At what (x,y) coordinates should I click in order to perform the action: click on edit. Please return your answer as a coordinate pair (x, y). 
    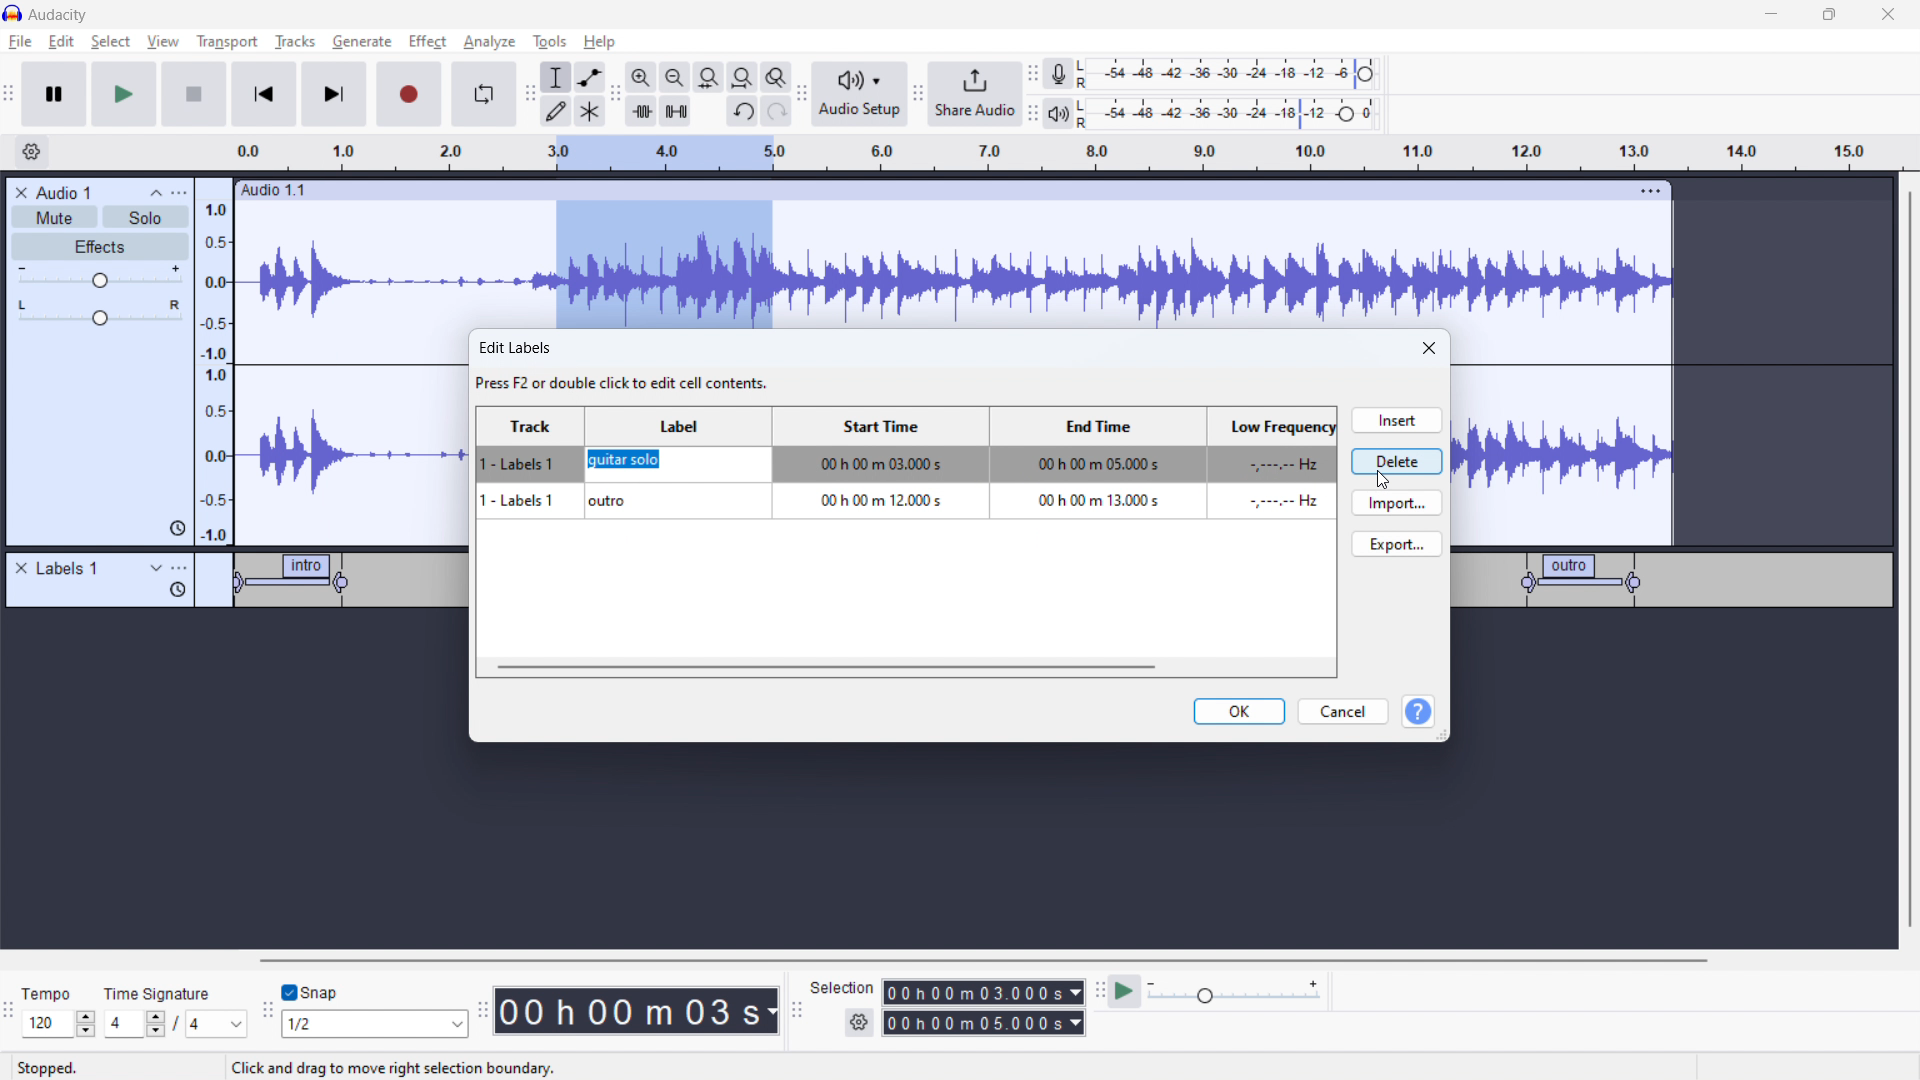
    Looking at the image, I should click on (61, 42).